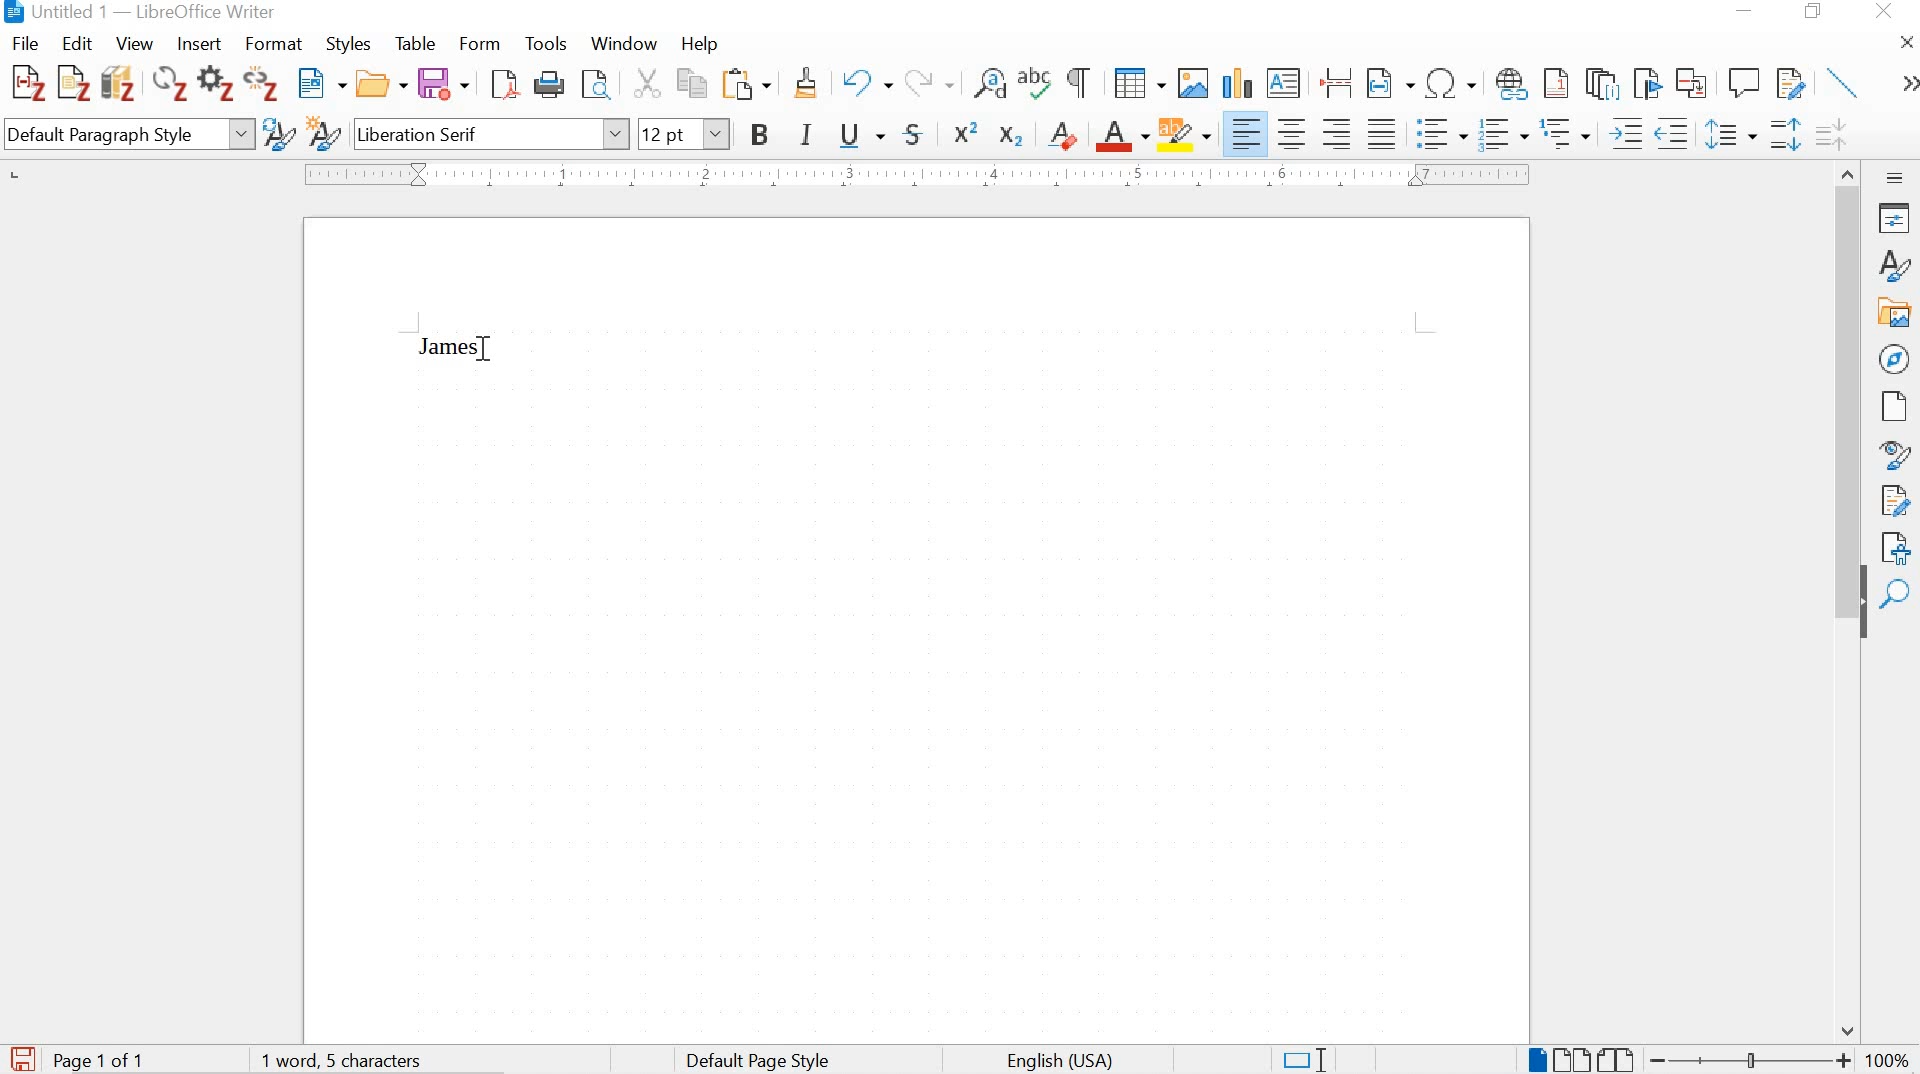 Image resolution: width=1920 pixels, height=1074 pixels. What do you see at coordinates (1897, 218) in the screenshot?
I see `Properties` at bounding box center [1897, 218].